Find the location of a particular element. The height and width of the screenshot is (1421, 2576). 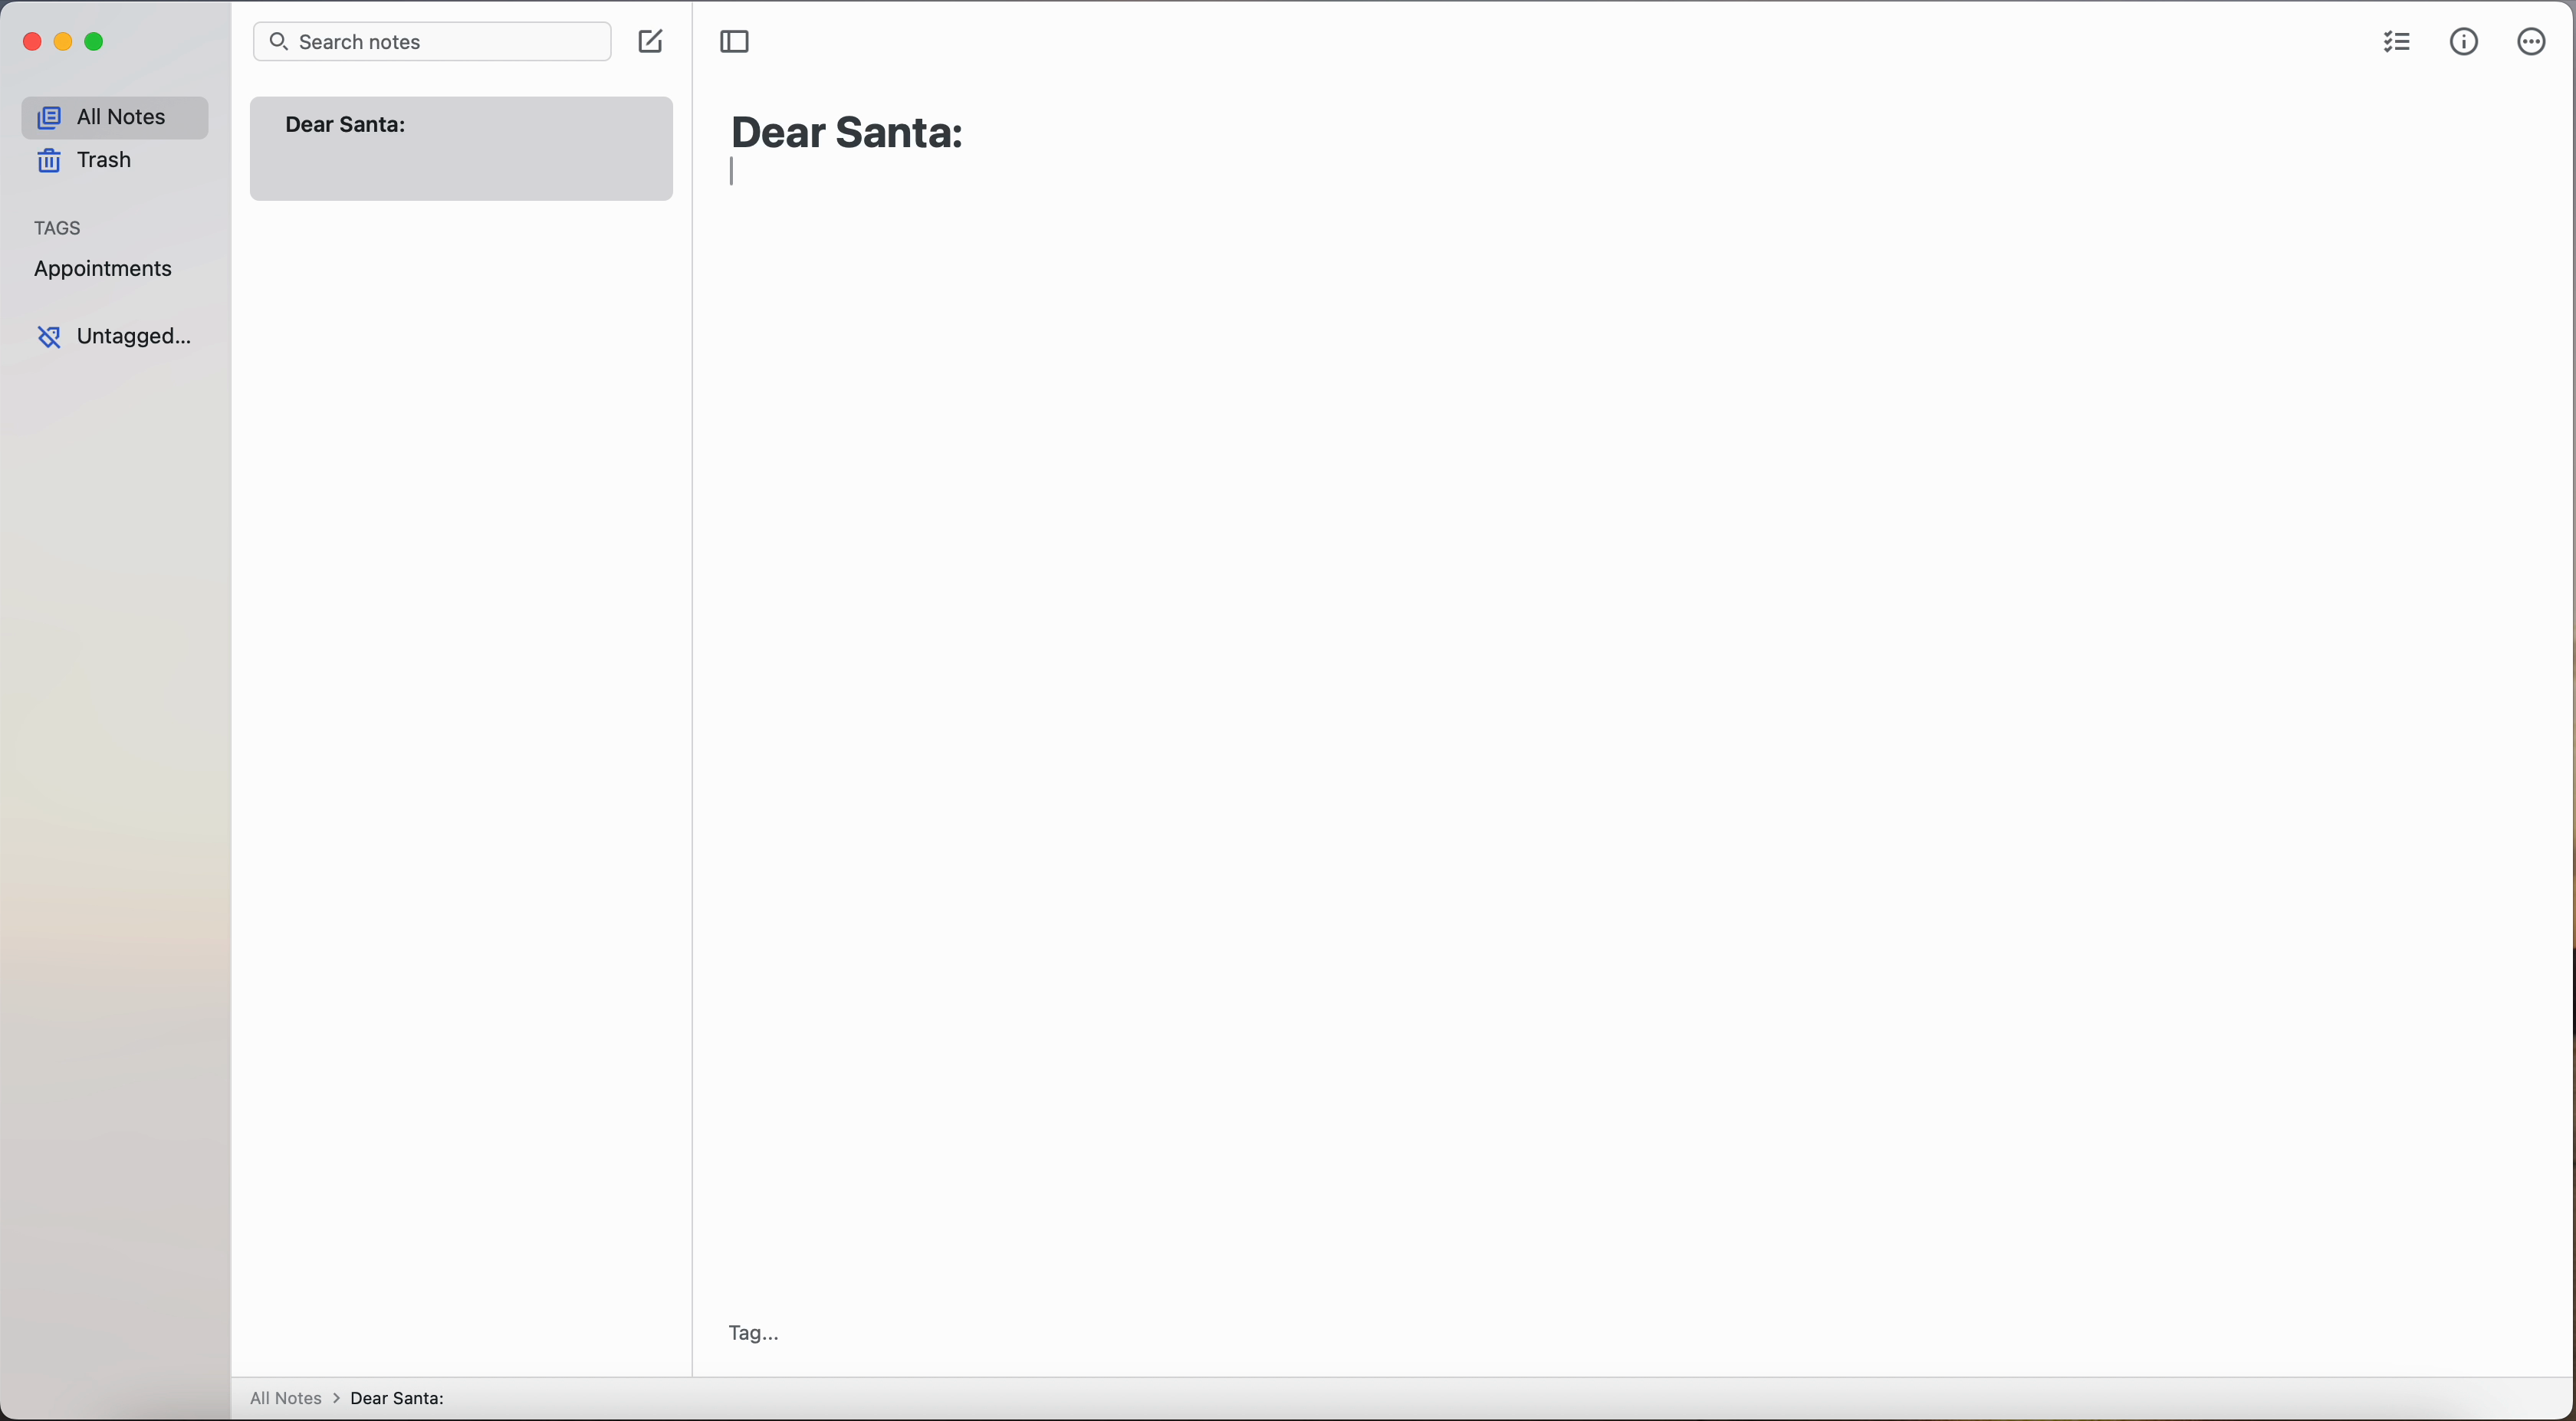

more options is located at coordinates (2536, 41).